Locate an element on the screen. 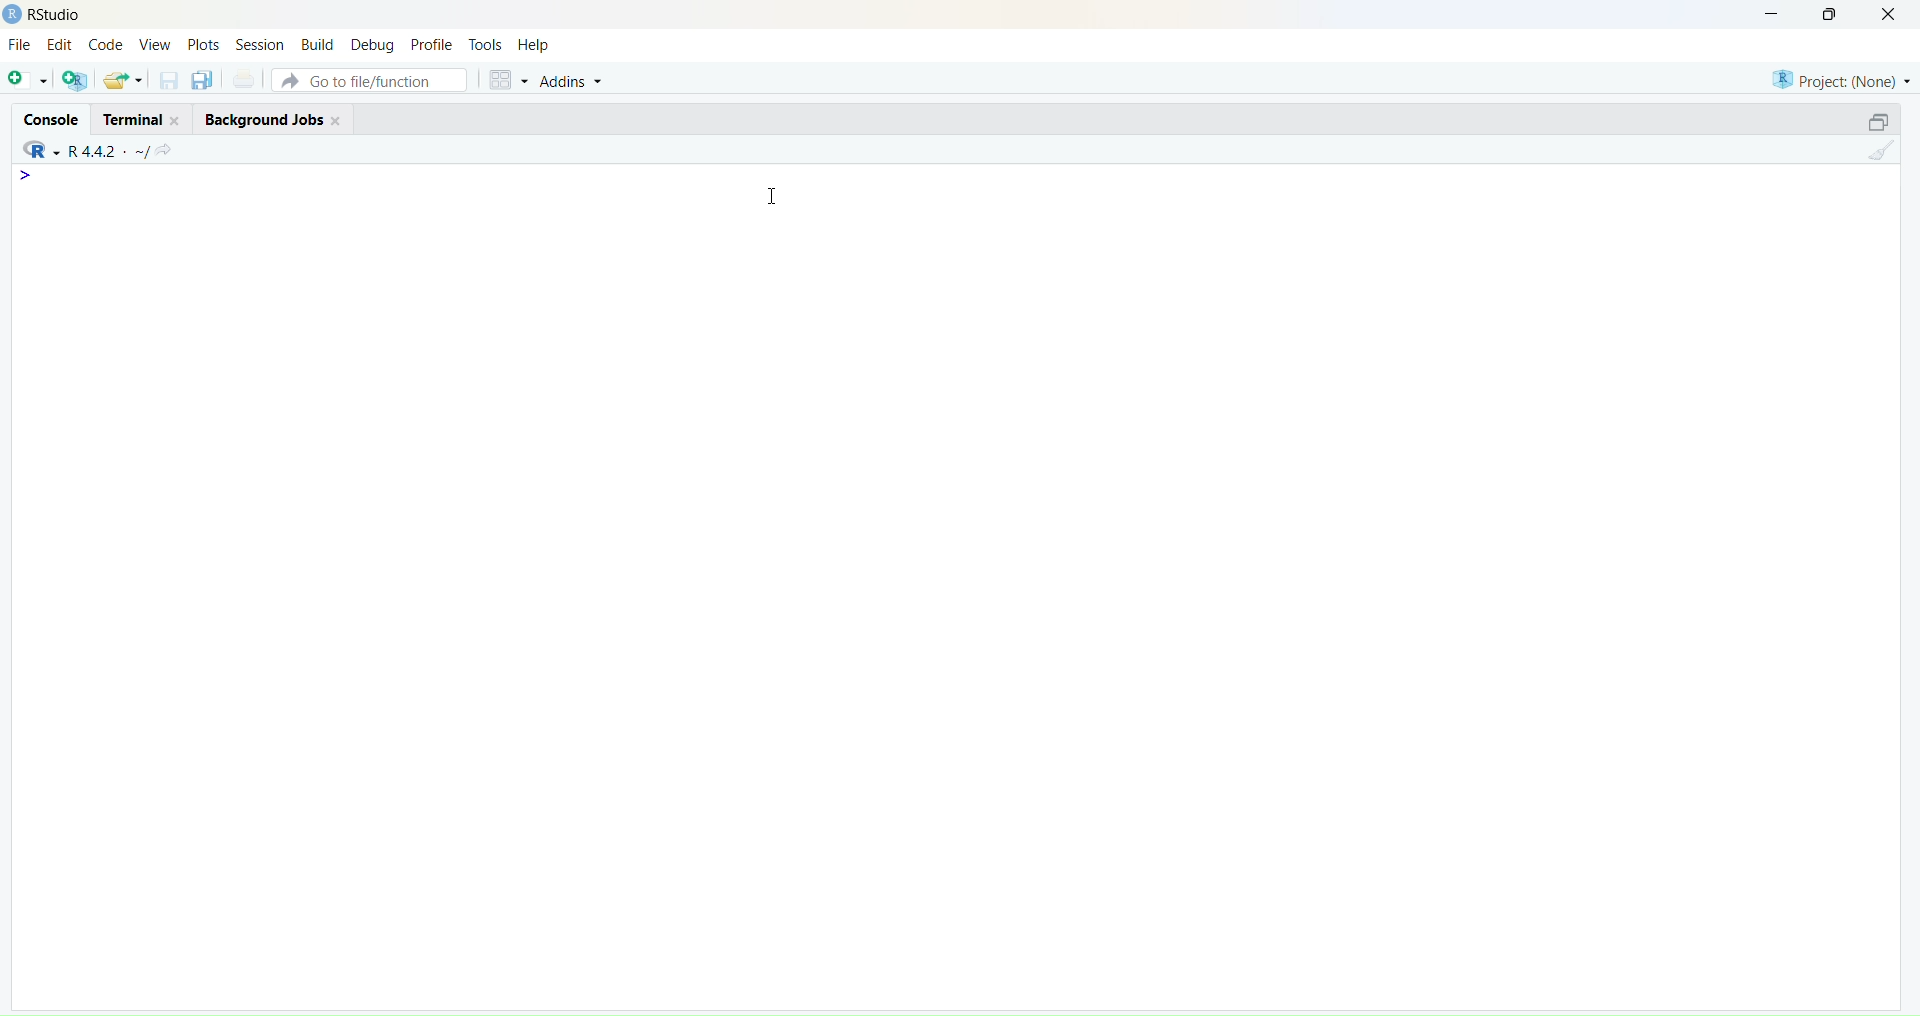  minimise is located at coordinates (1759, 12).